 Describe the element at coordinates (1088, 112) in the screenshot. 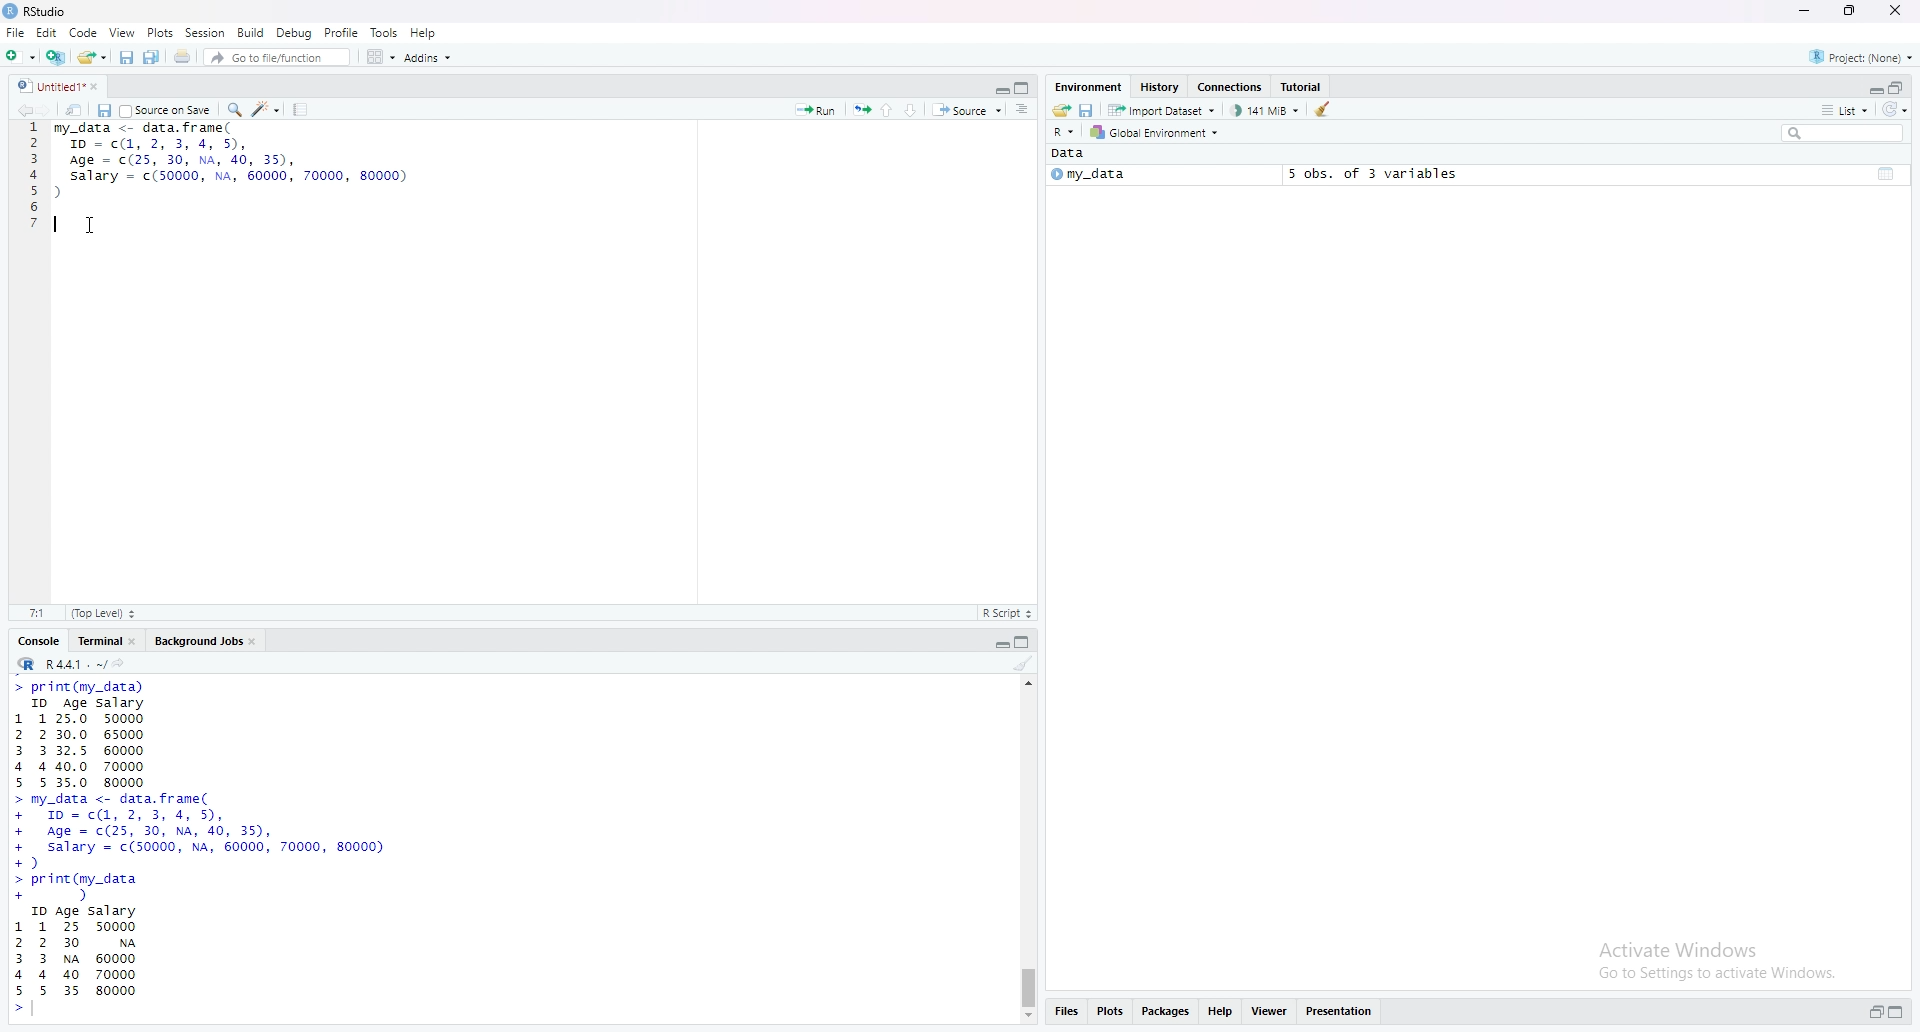

I see `save workspace` at that location.